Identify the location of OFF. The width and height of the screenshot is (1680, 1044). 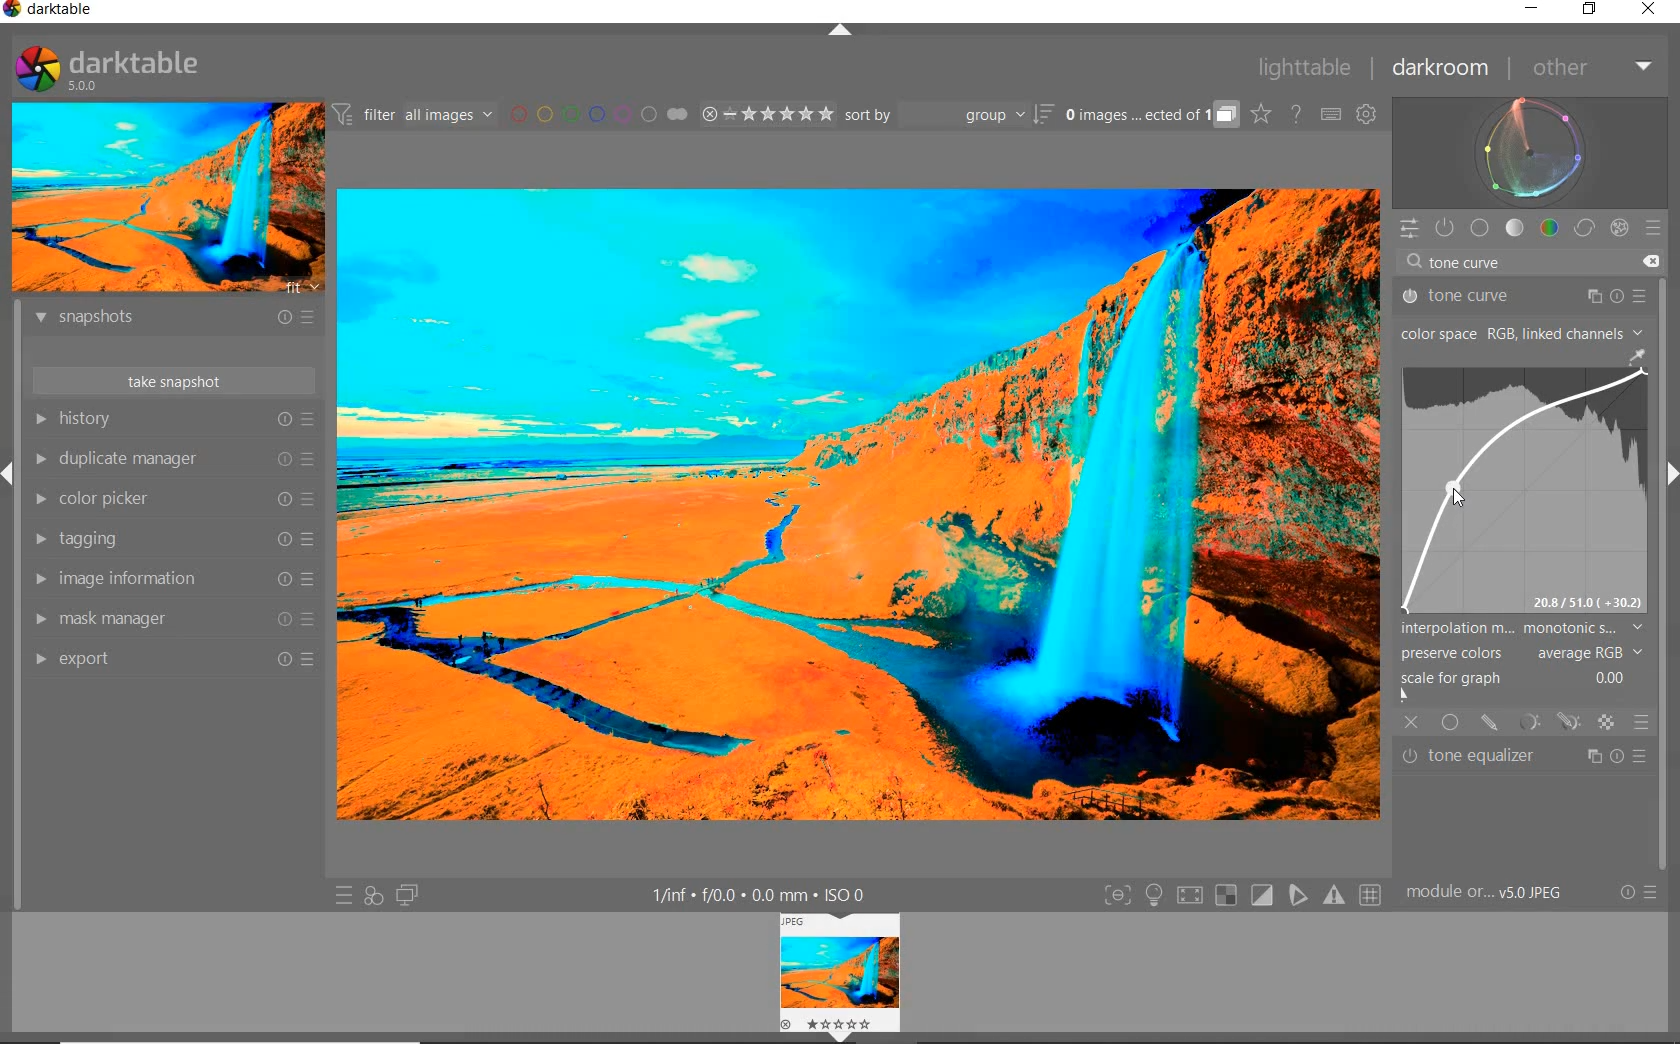
(1411, 723).